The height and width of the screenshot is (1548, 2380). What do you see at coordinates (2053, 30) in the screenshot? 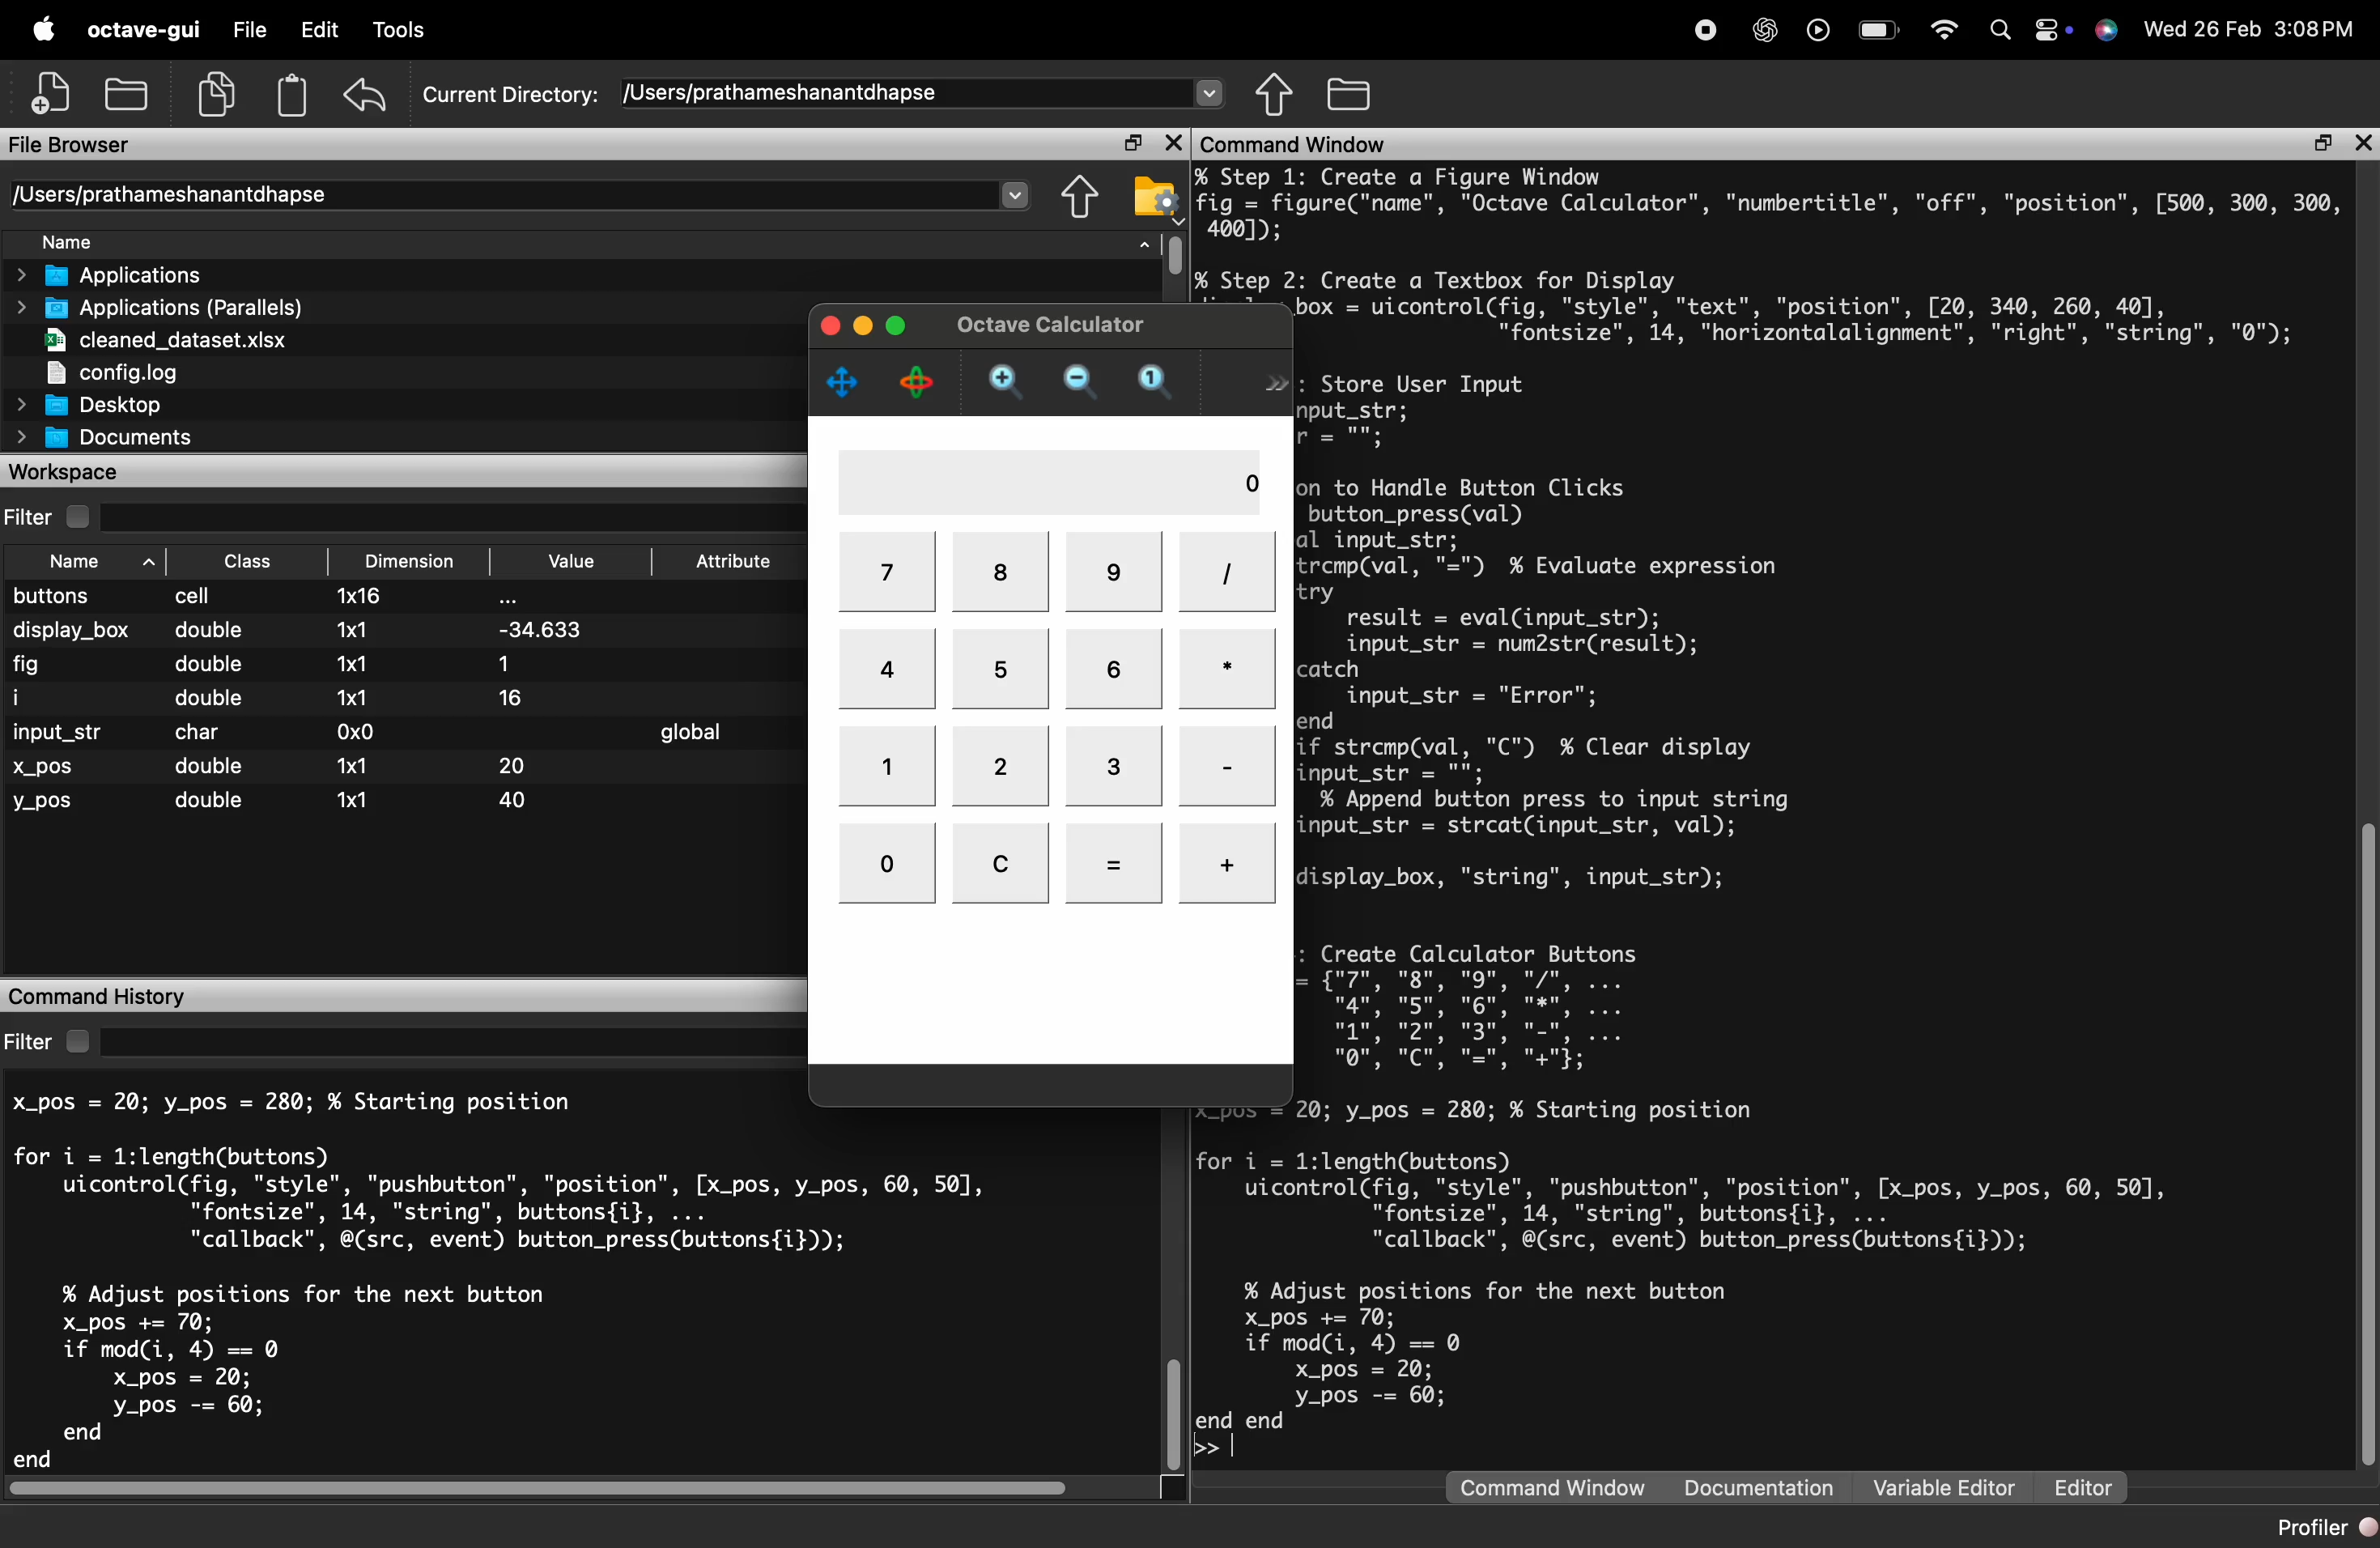
I see `control center` at bounding box center [2053, 30].